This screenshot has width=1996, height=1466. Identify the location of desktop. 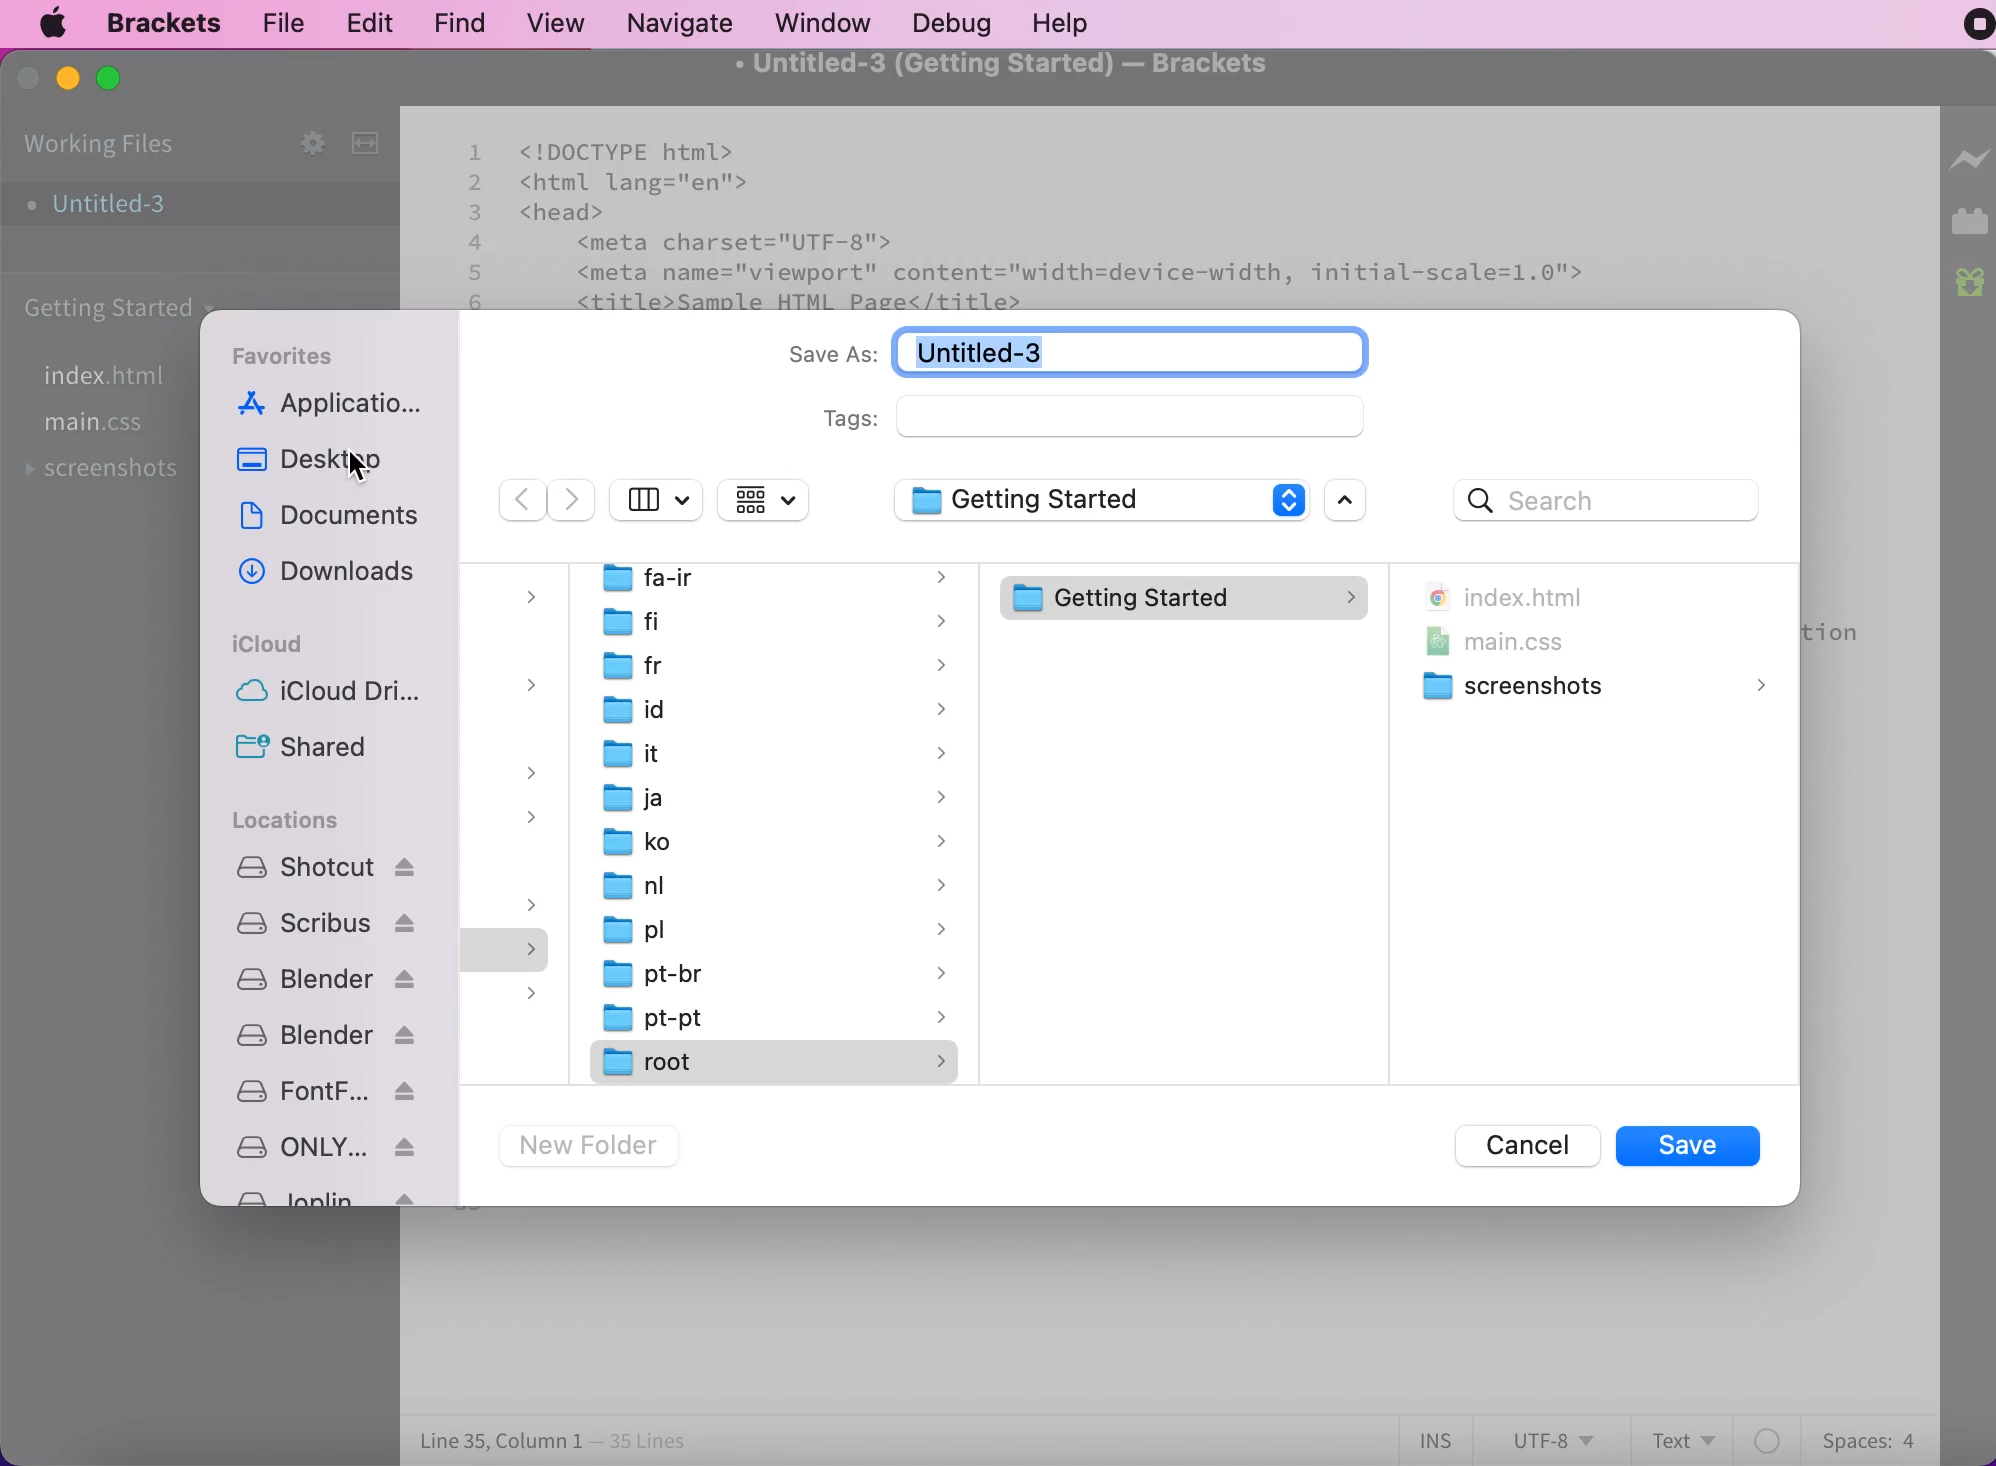
(322, 461).